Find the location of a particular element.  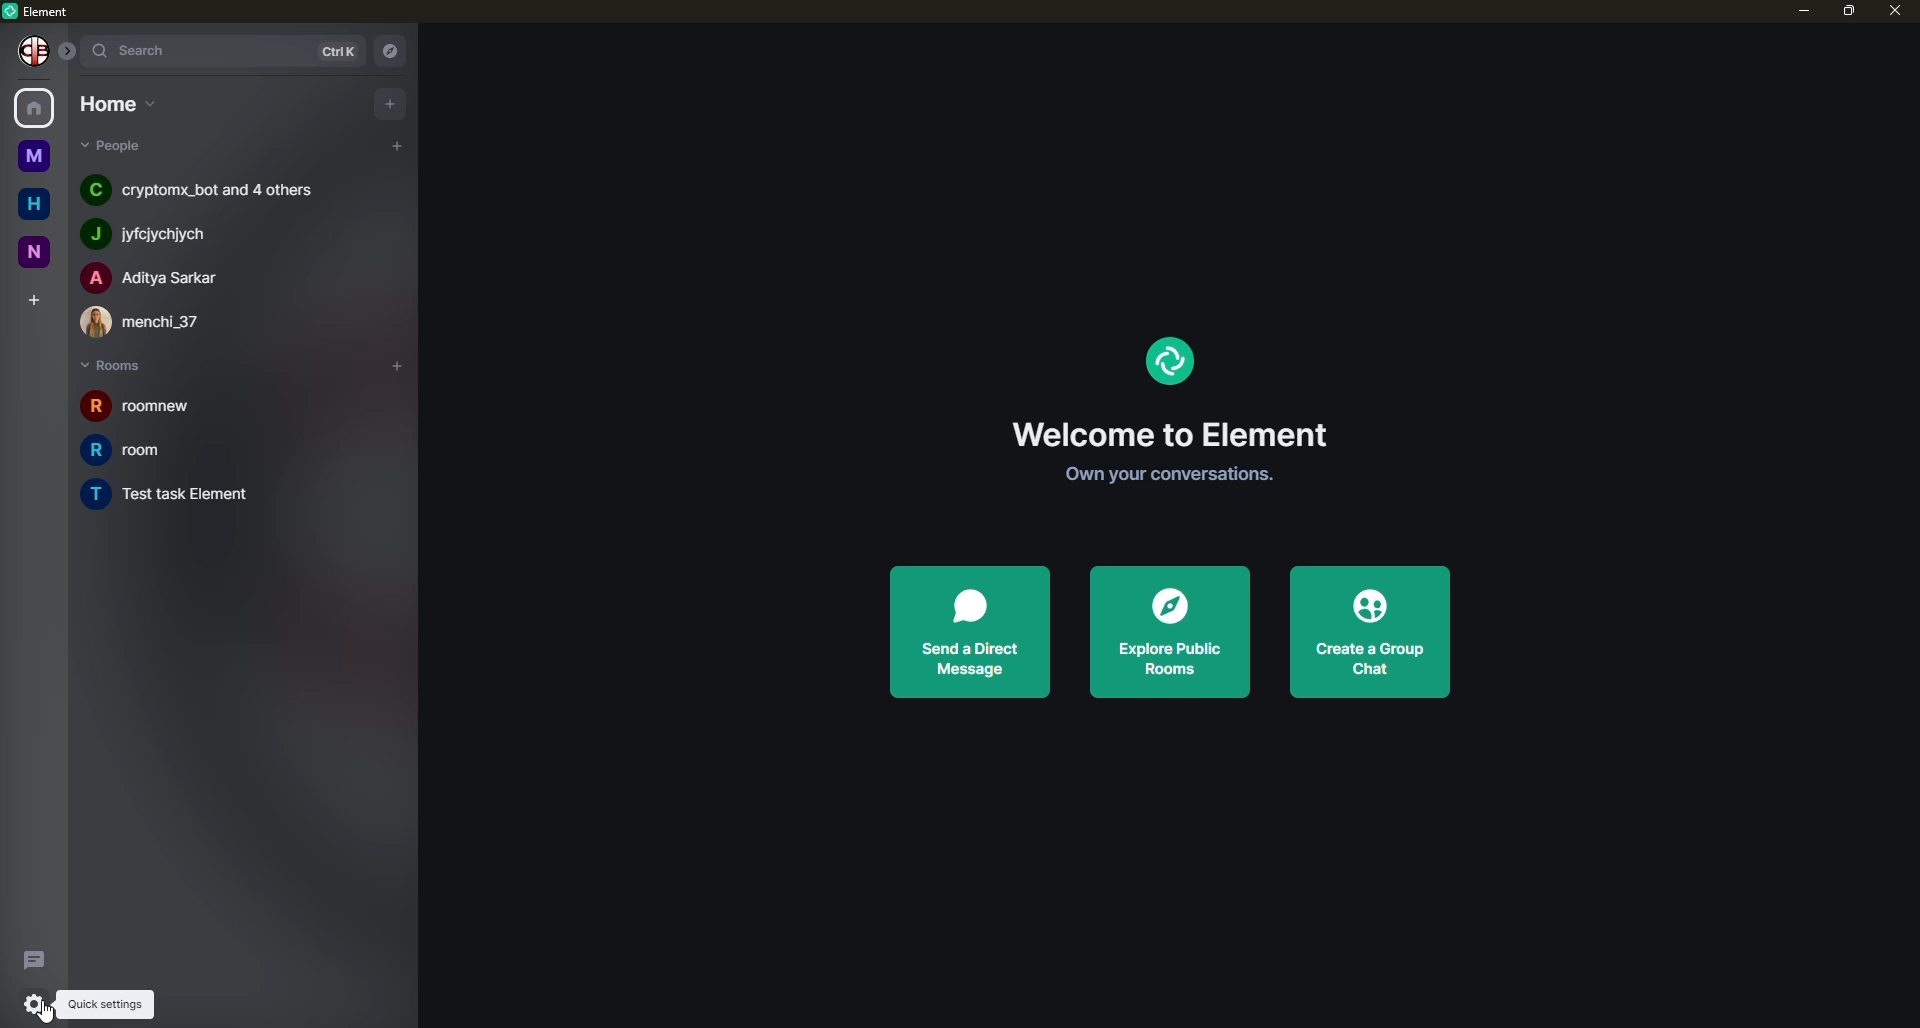

people is located at coordinates (112, 147).